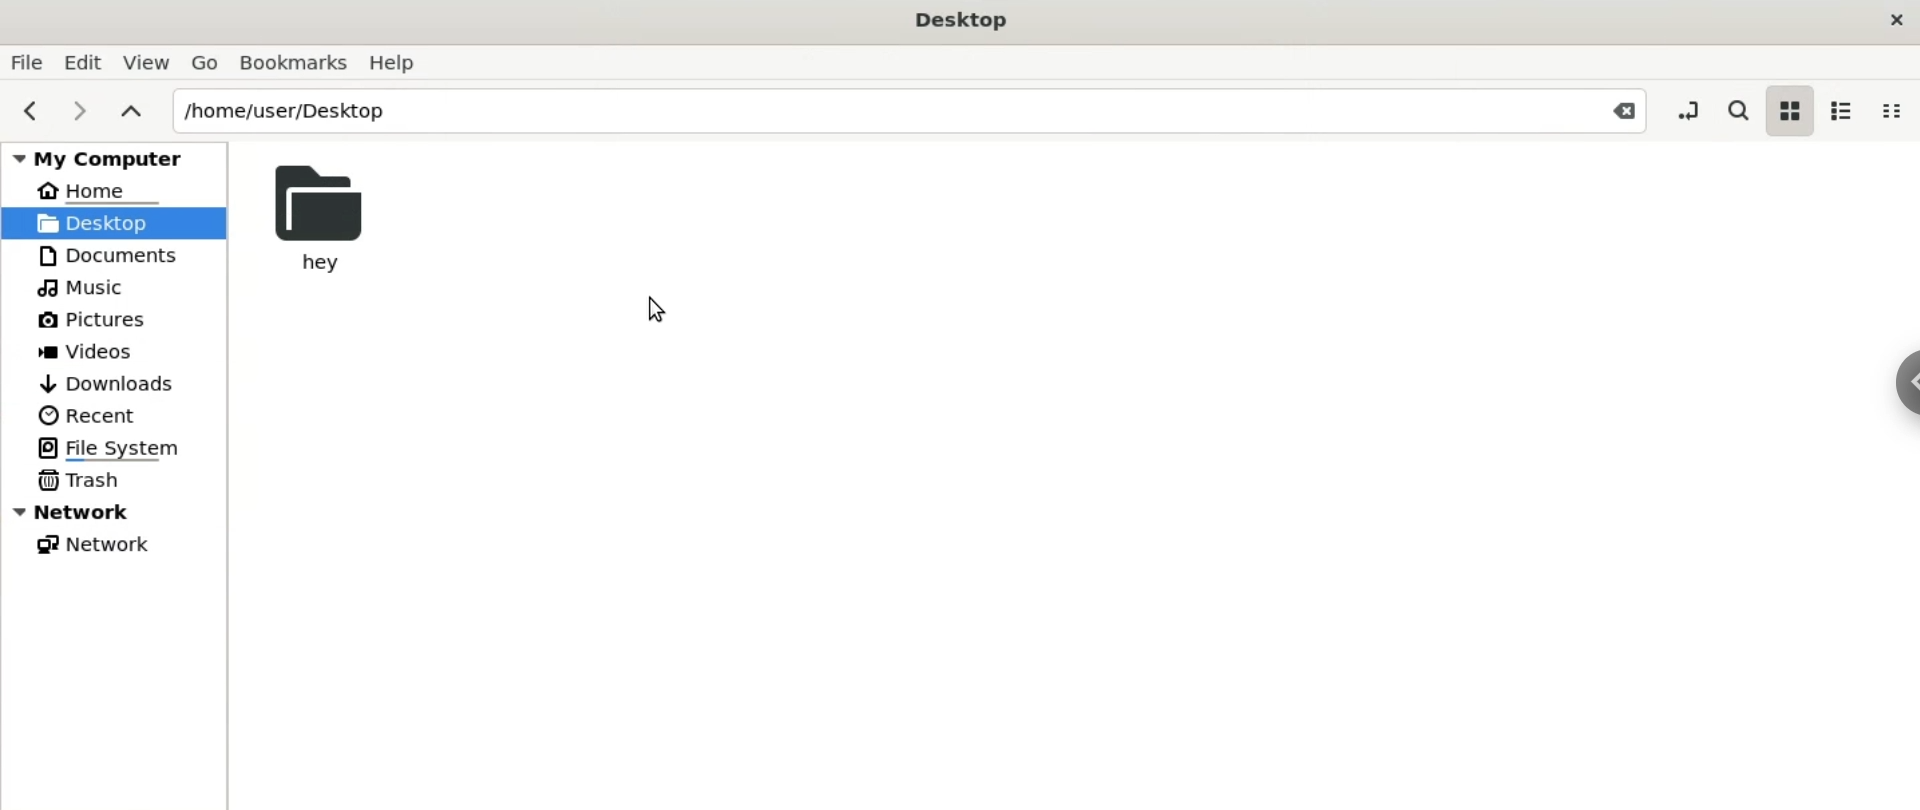 This screenshot has height=810, width=1920. What do you see at coordinates (87, 61) in the screenshot?
I see `edit` at bounding box center [87, 61].